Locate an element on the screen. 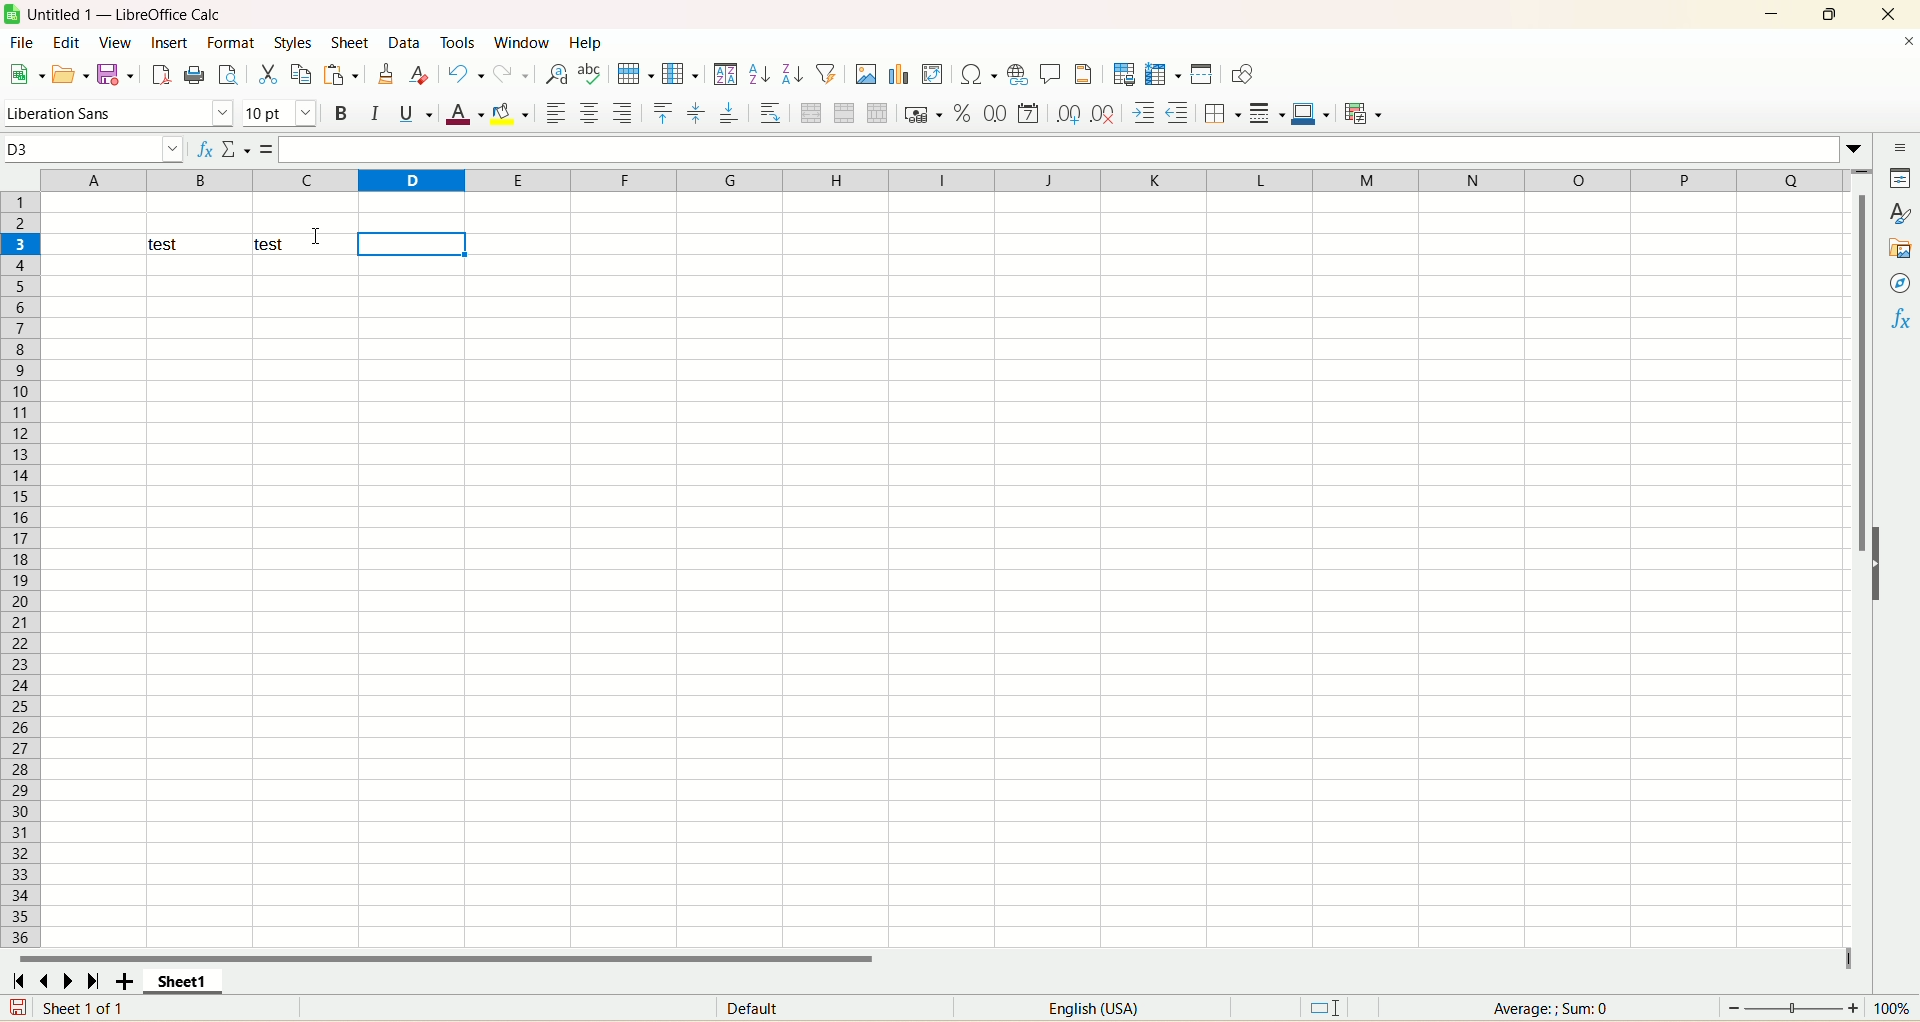 The image size is (1920, 1022). border color is located at coordinates (1311, 113).